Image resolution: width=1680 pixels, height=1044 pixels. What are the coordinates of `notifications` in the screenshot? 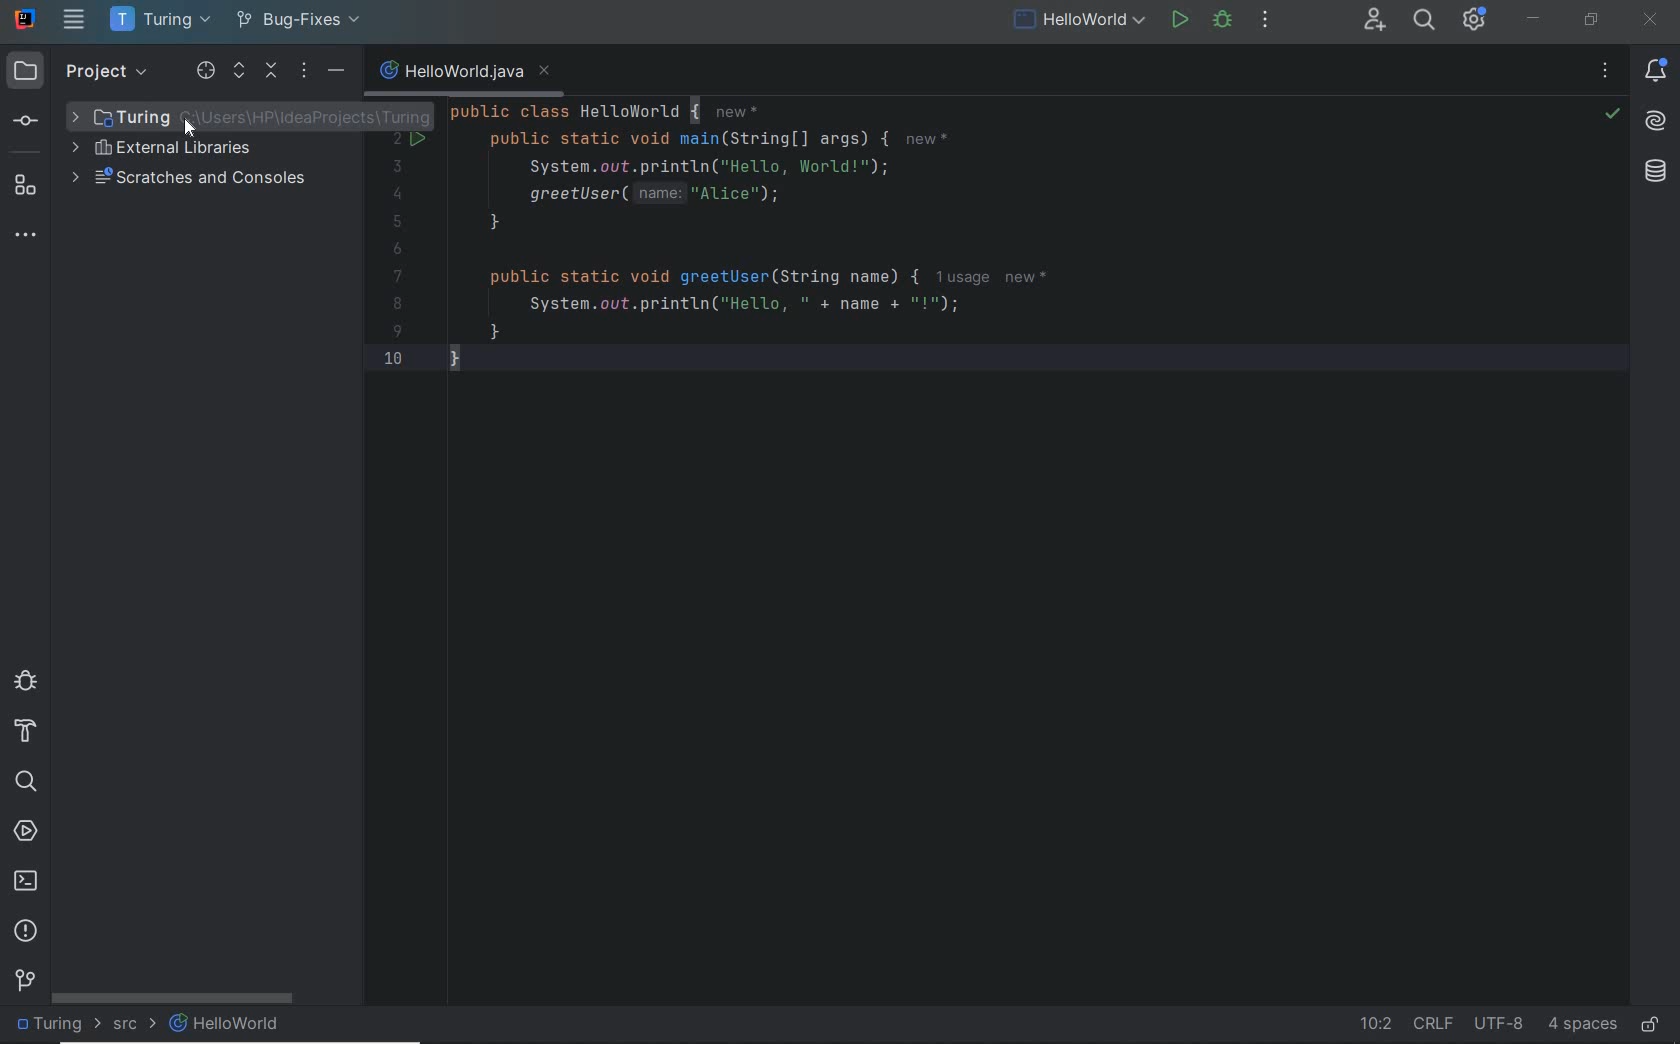 It's located at (1657, 72).